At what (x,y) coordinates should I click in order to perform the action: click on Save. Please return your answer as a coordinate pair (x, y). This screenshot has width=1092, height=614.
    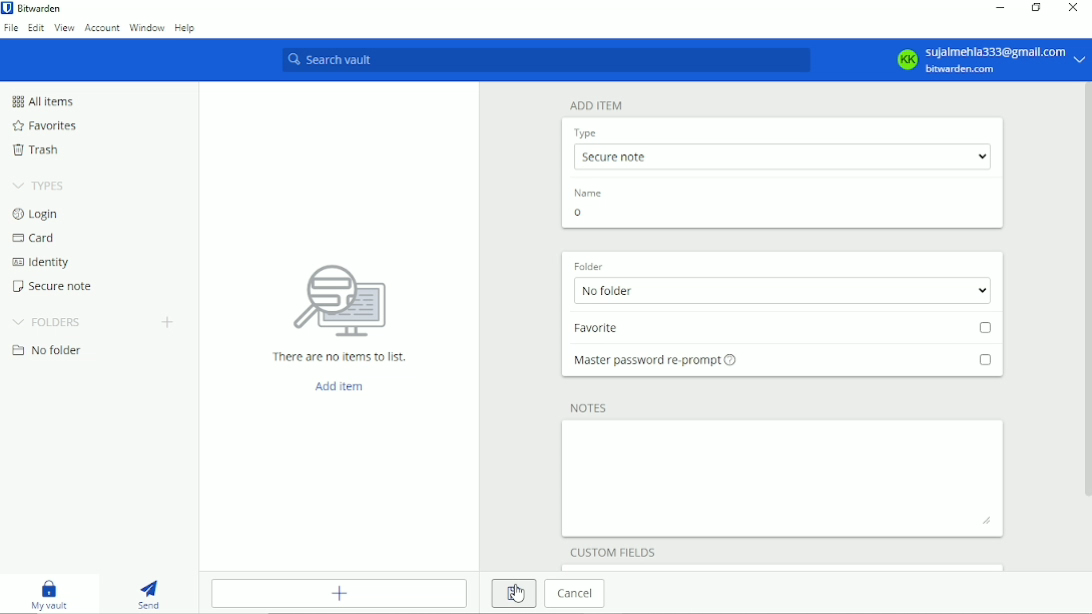
    Looking at the image, I should click on (513, 595).